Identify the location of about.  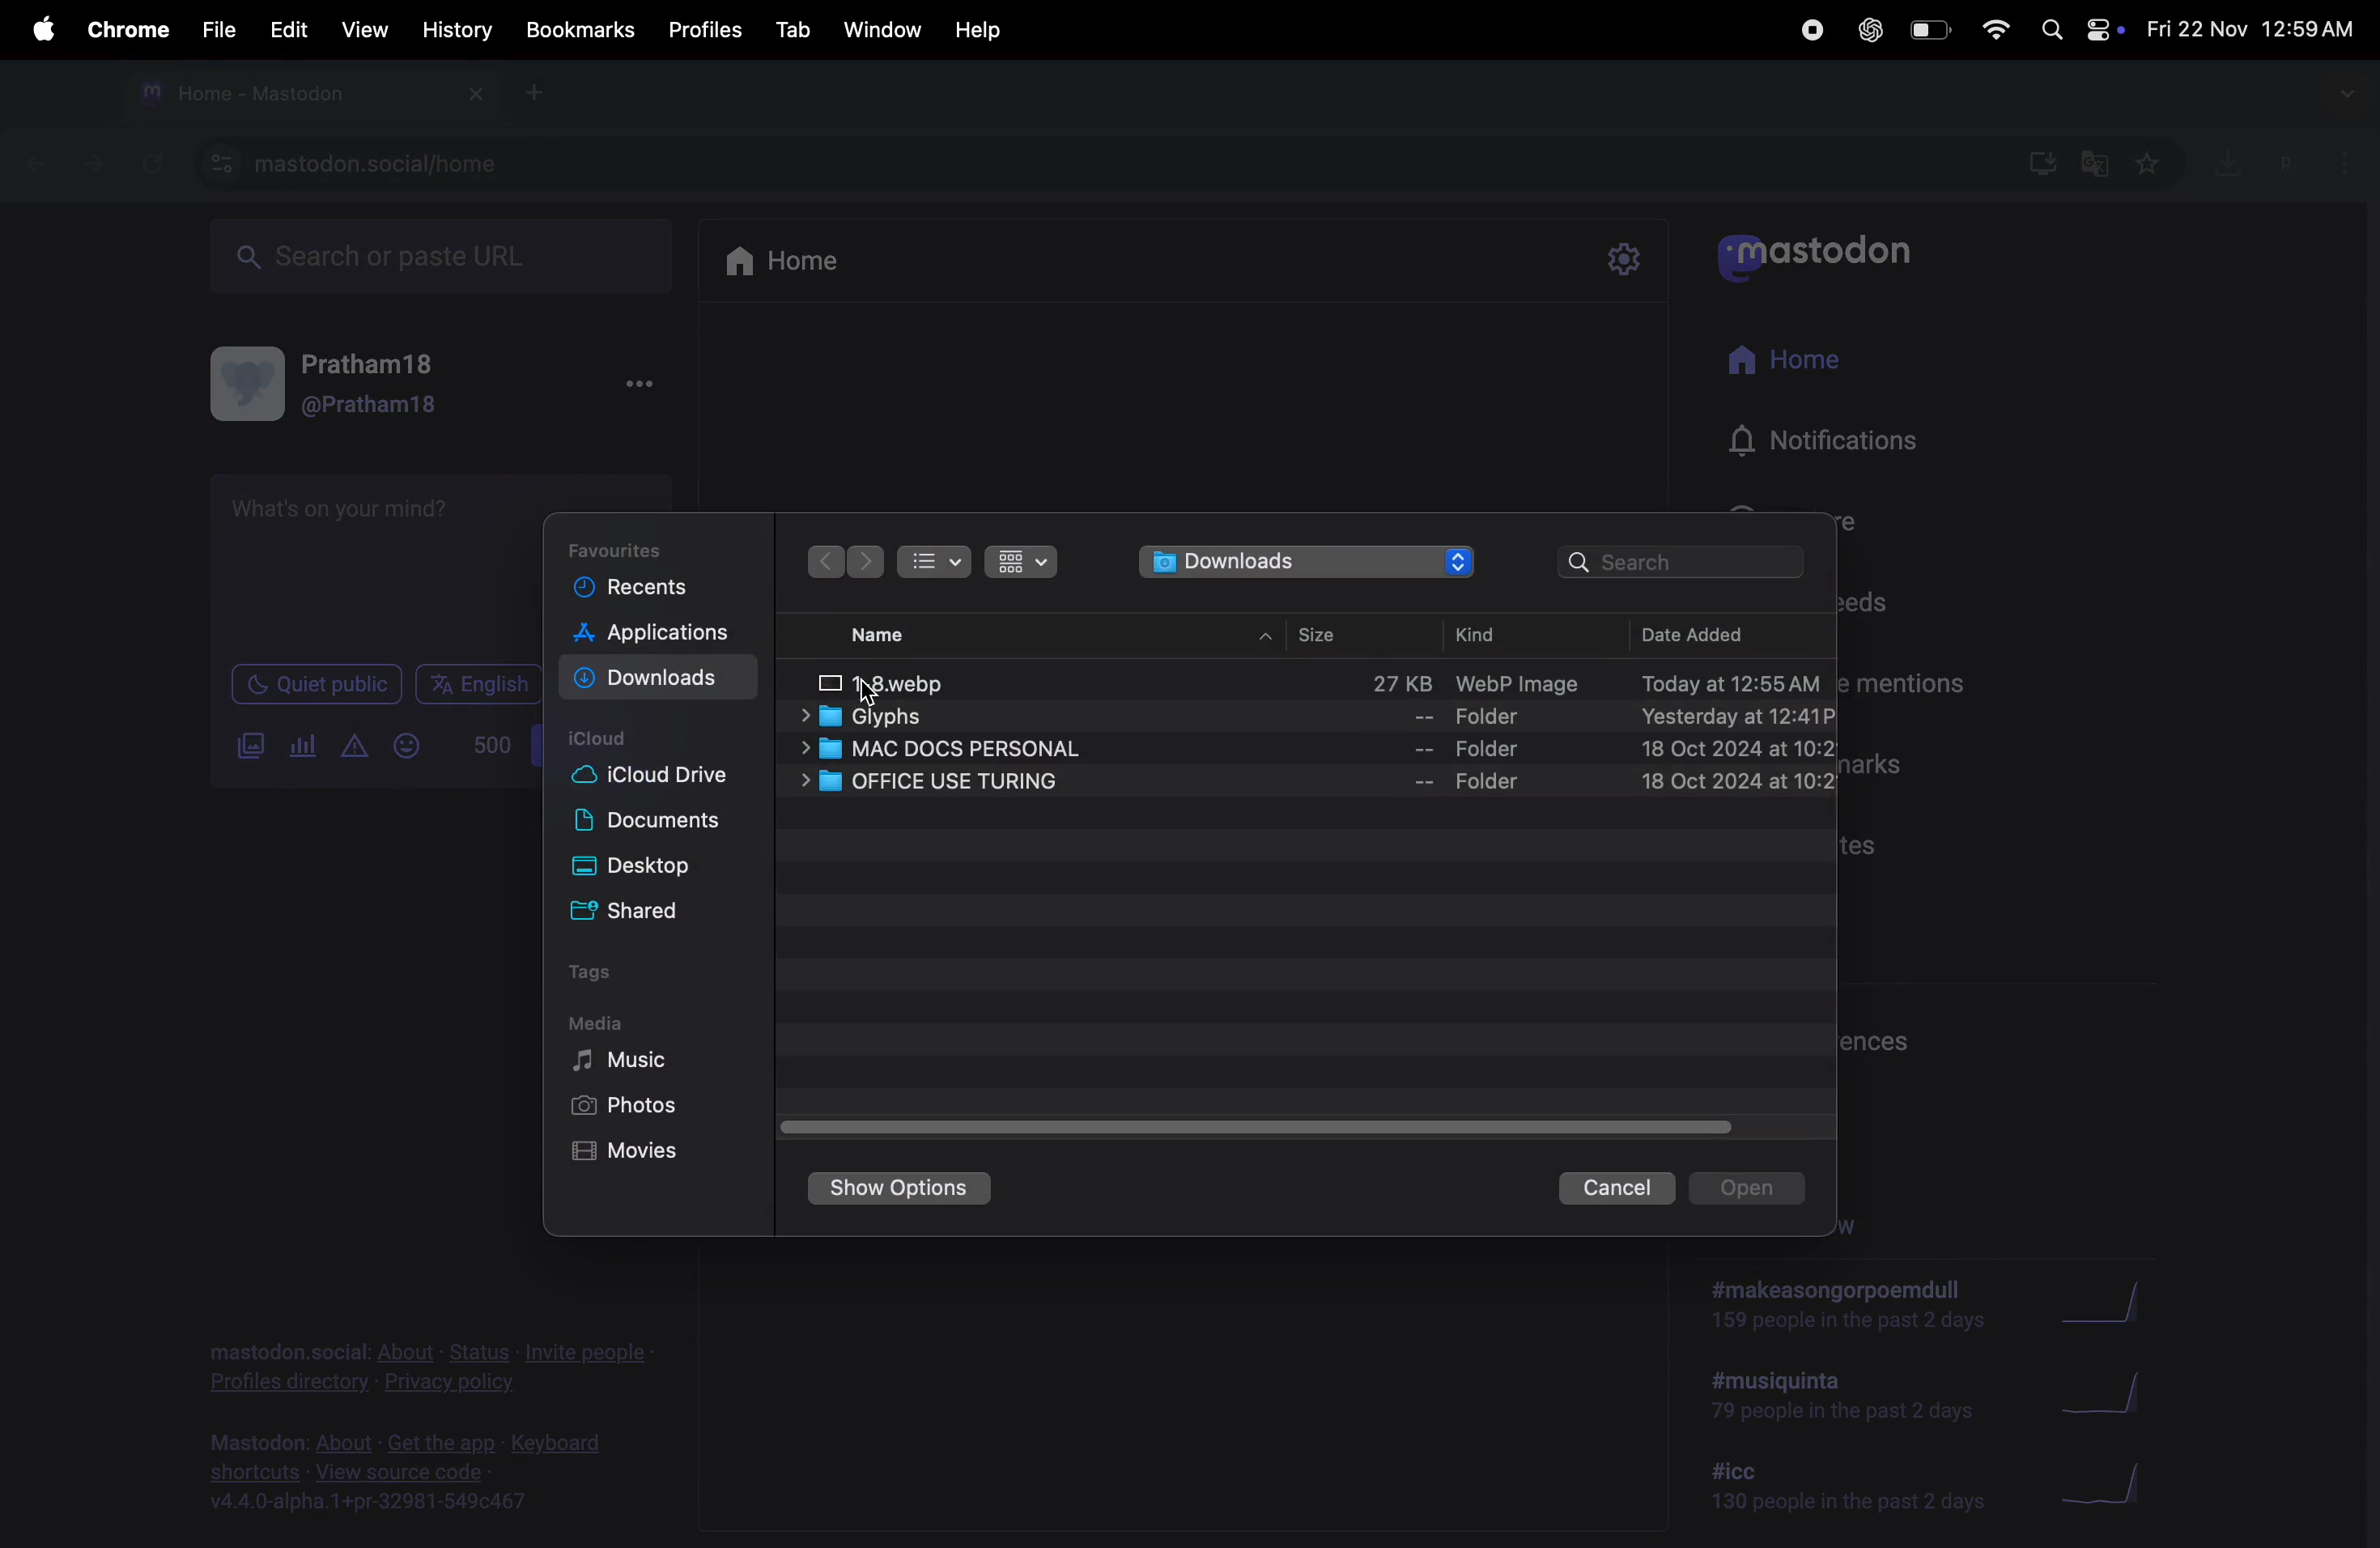
(343, 1442).